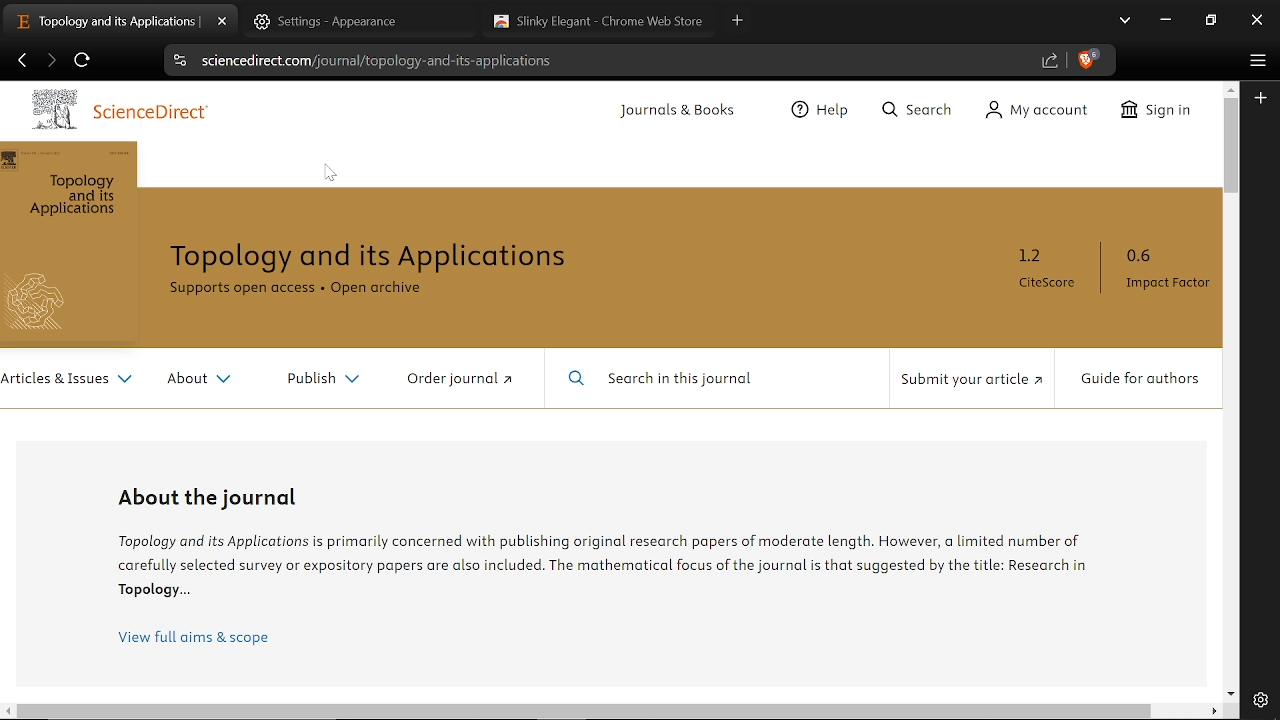 The height and width of the screenshot is (720, 1280). Describe the element at coordinates (378, 289) in the screenshot. I see `Open Archive` at that location.